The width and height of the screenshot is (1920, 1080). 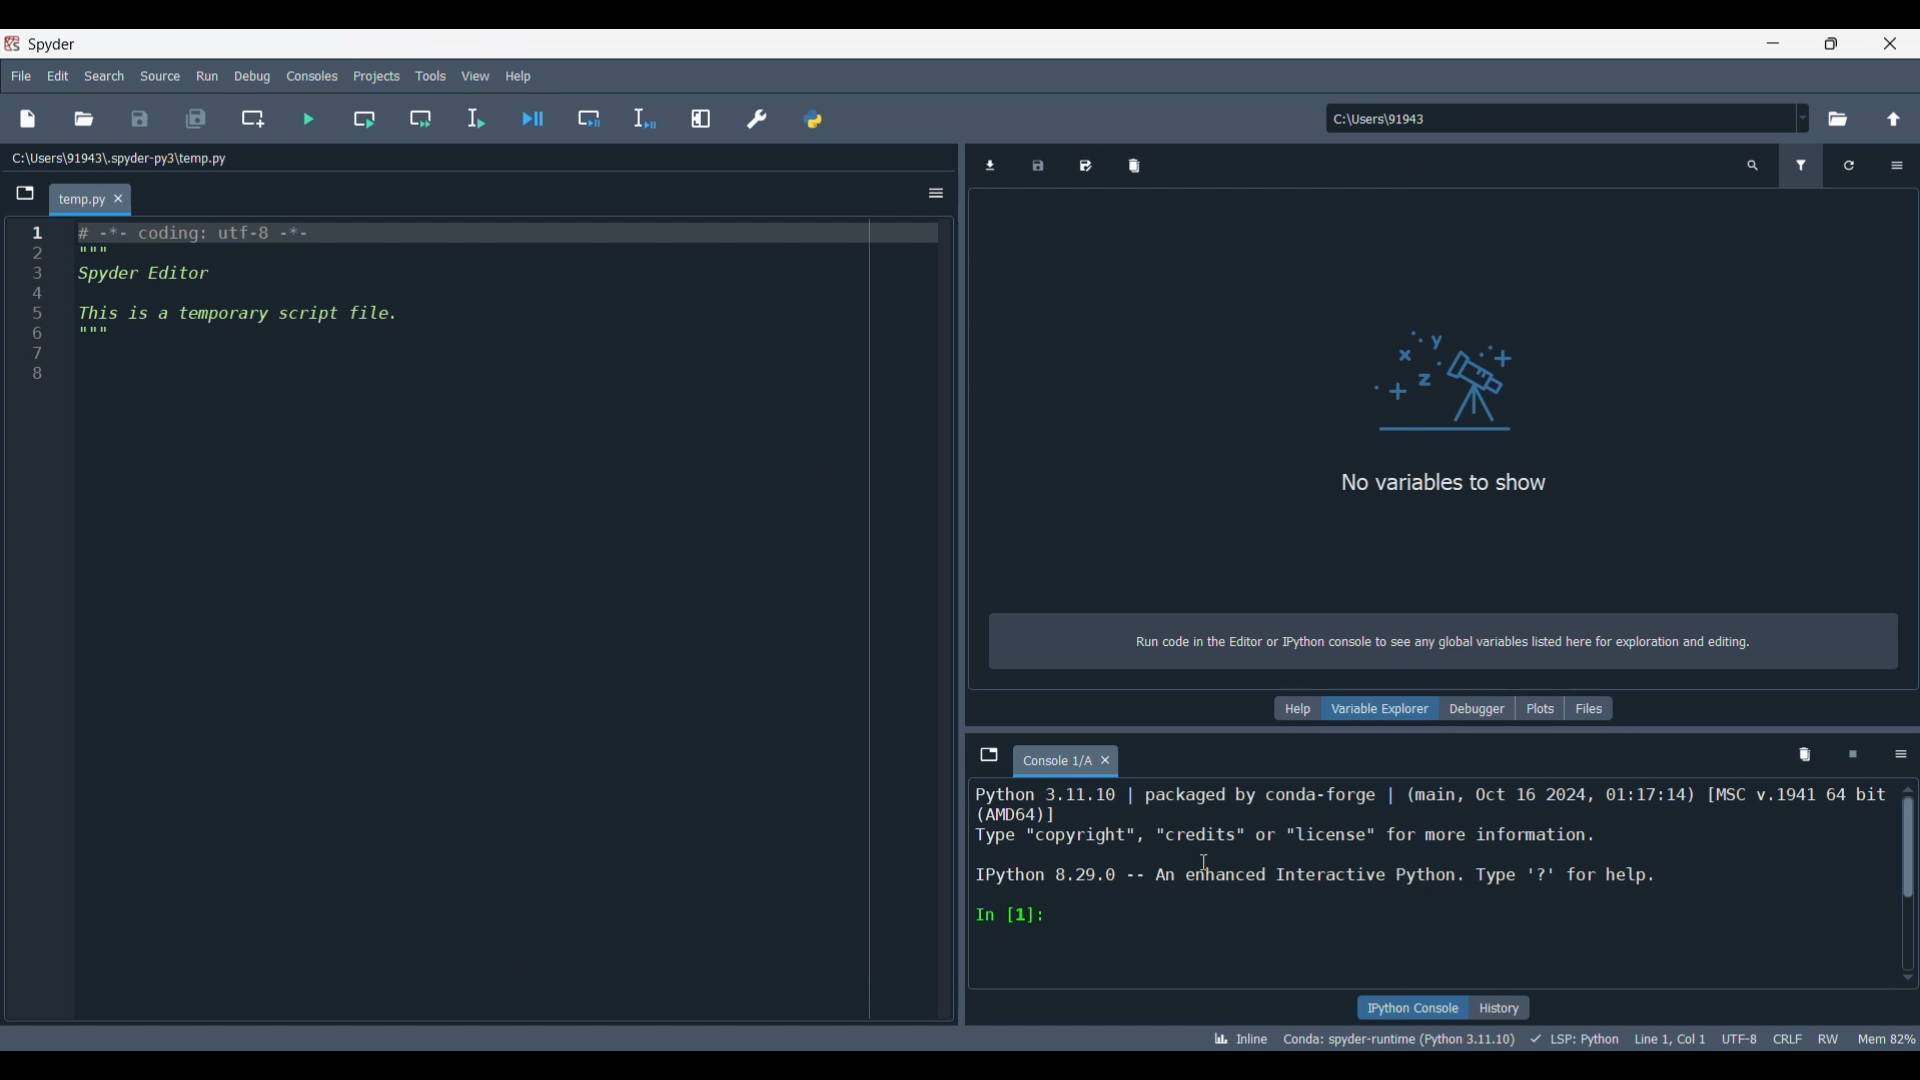 I want to click on Maximize current pane, so click(x=702, y=119).